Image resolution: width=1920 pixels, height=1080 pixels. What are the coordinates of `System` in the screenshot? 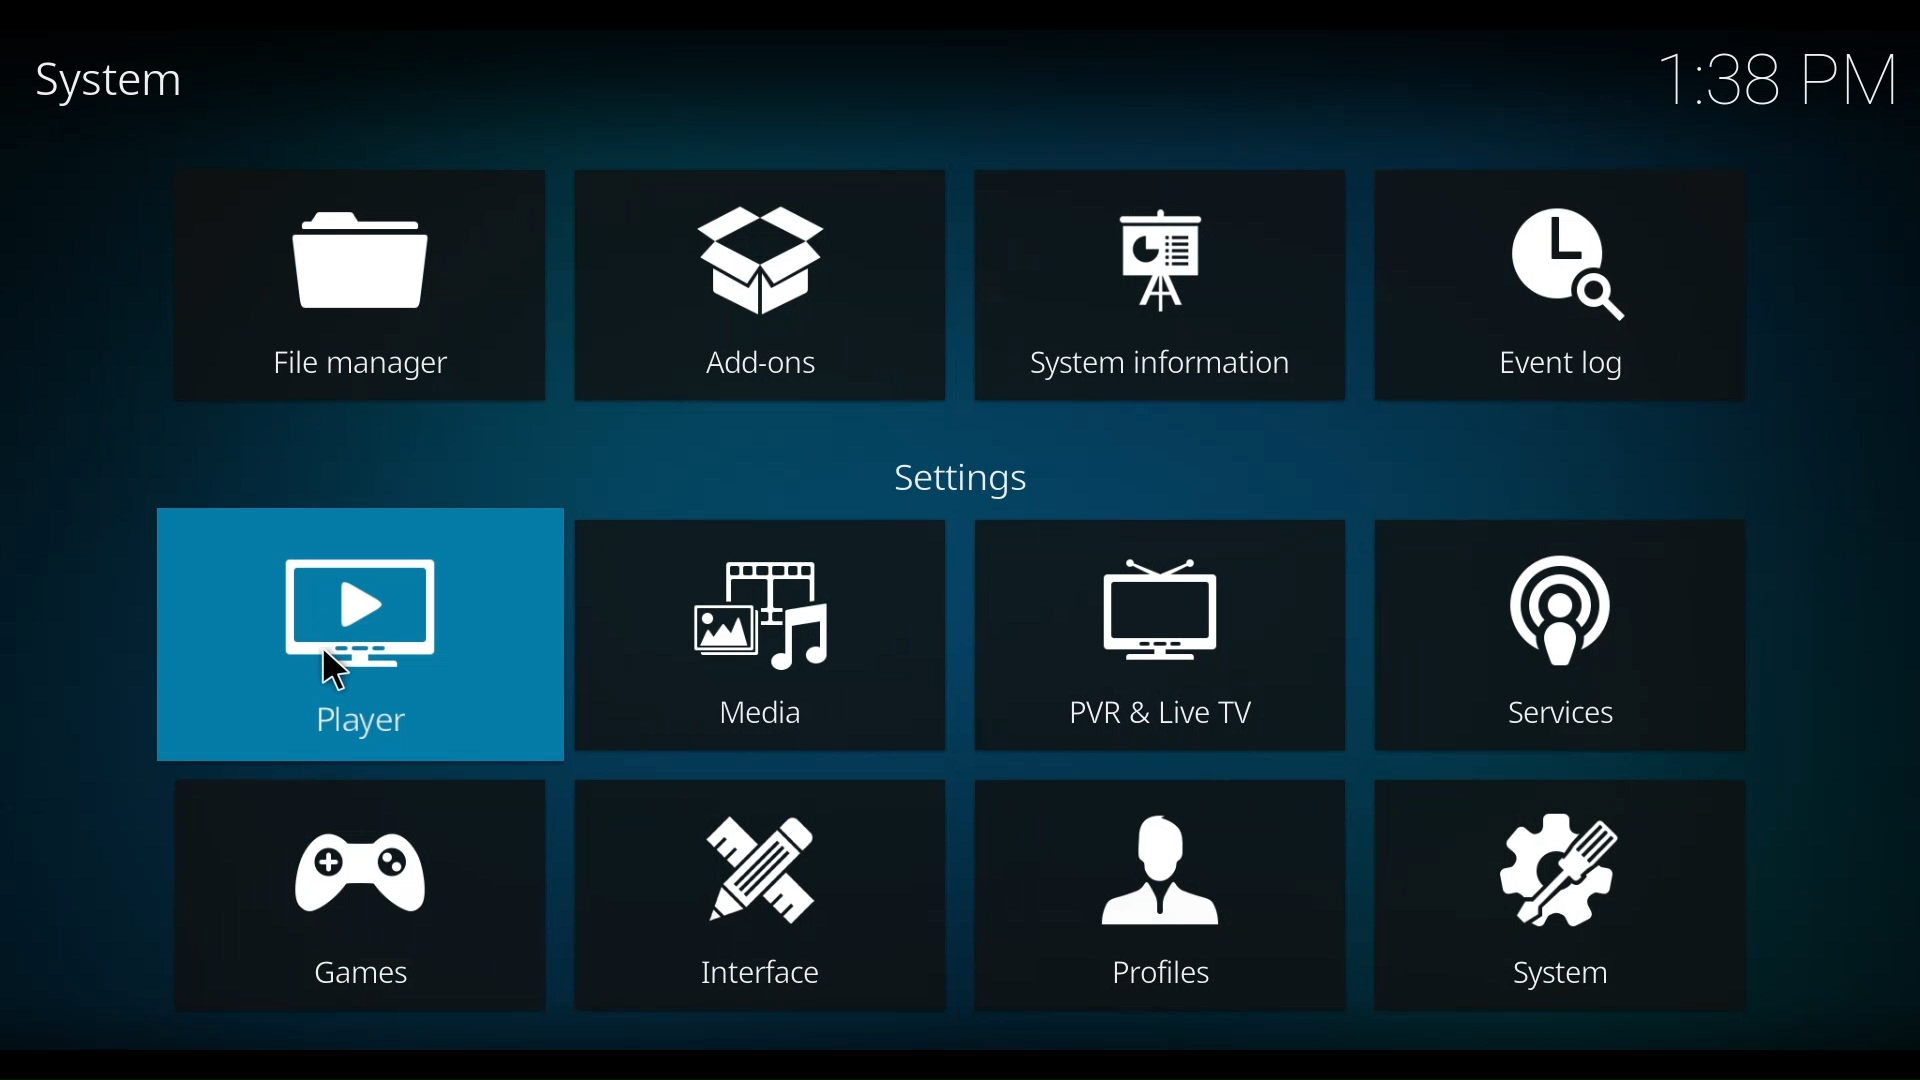 It's located at (112, 84).